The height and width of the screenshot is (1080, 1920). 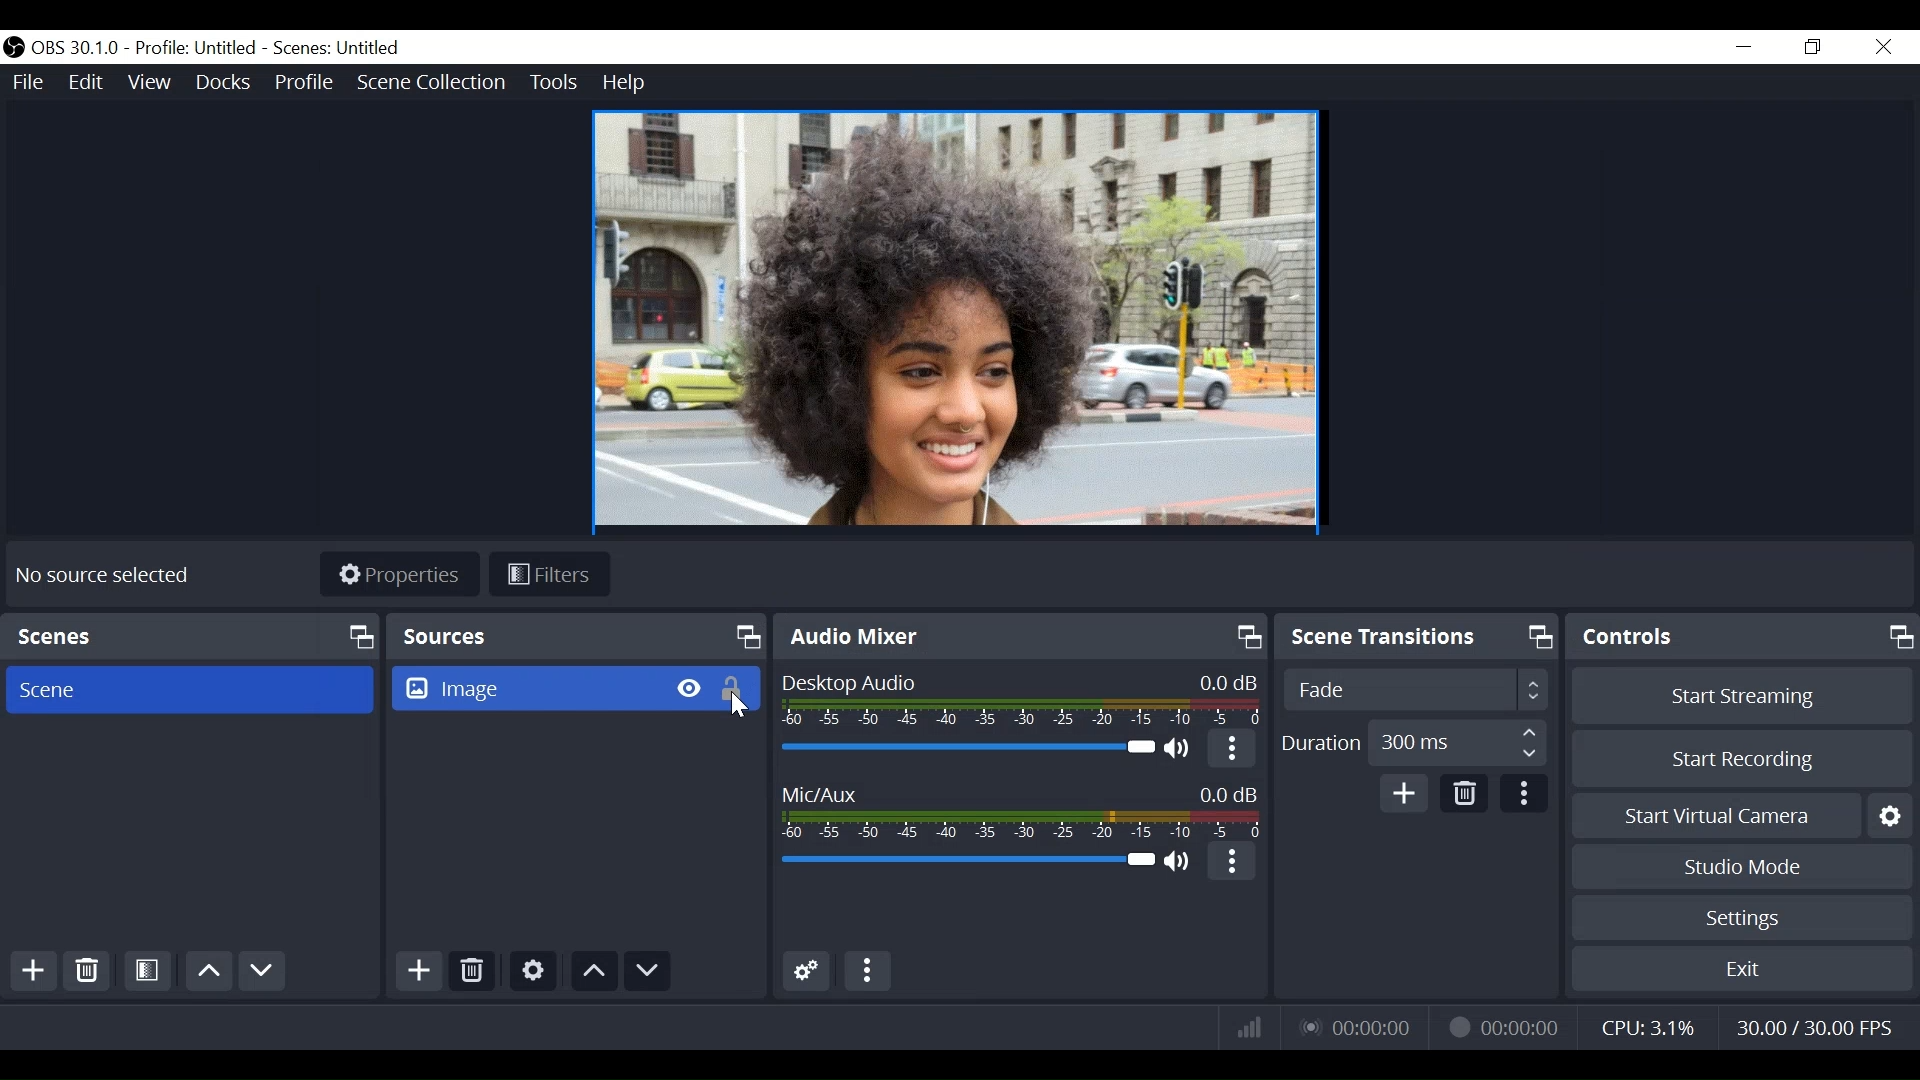 What do you see at coordinates (1403, 794) in the screenshot?
I see `Add ` at bounding box center [1403, 794].